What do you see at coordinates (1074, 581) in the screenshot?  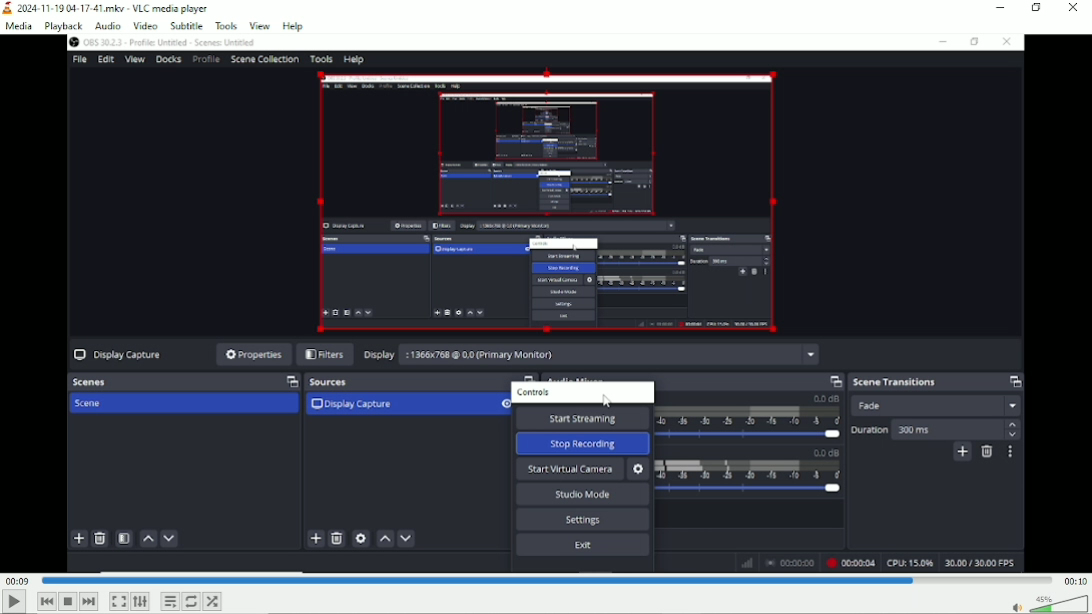 I see `00:10` at bounding box center [1074, 581].